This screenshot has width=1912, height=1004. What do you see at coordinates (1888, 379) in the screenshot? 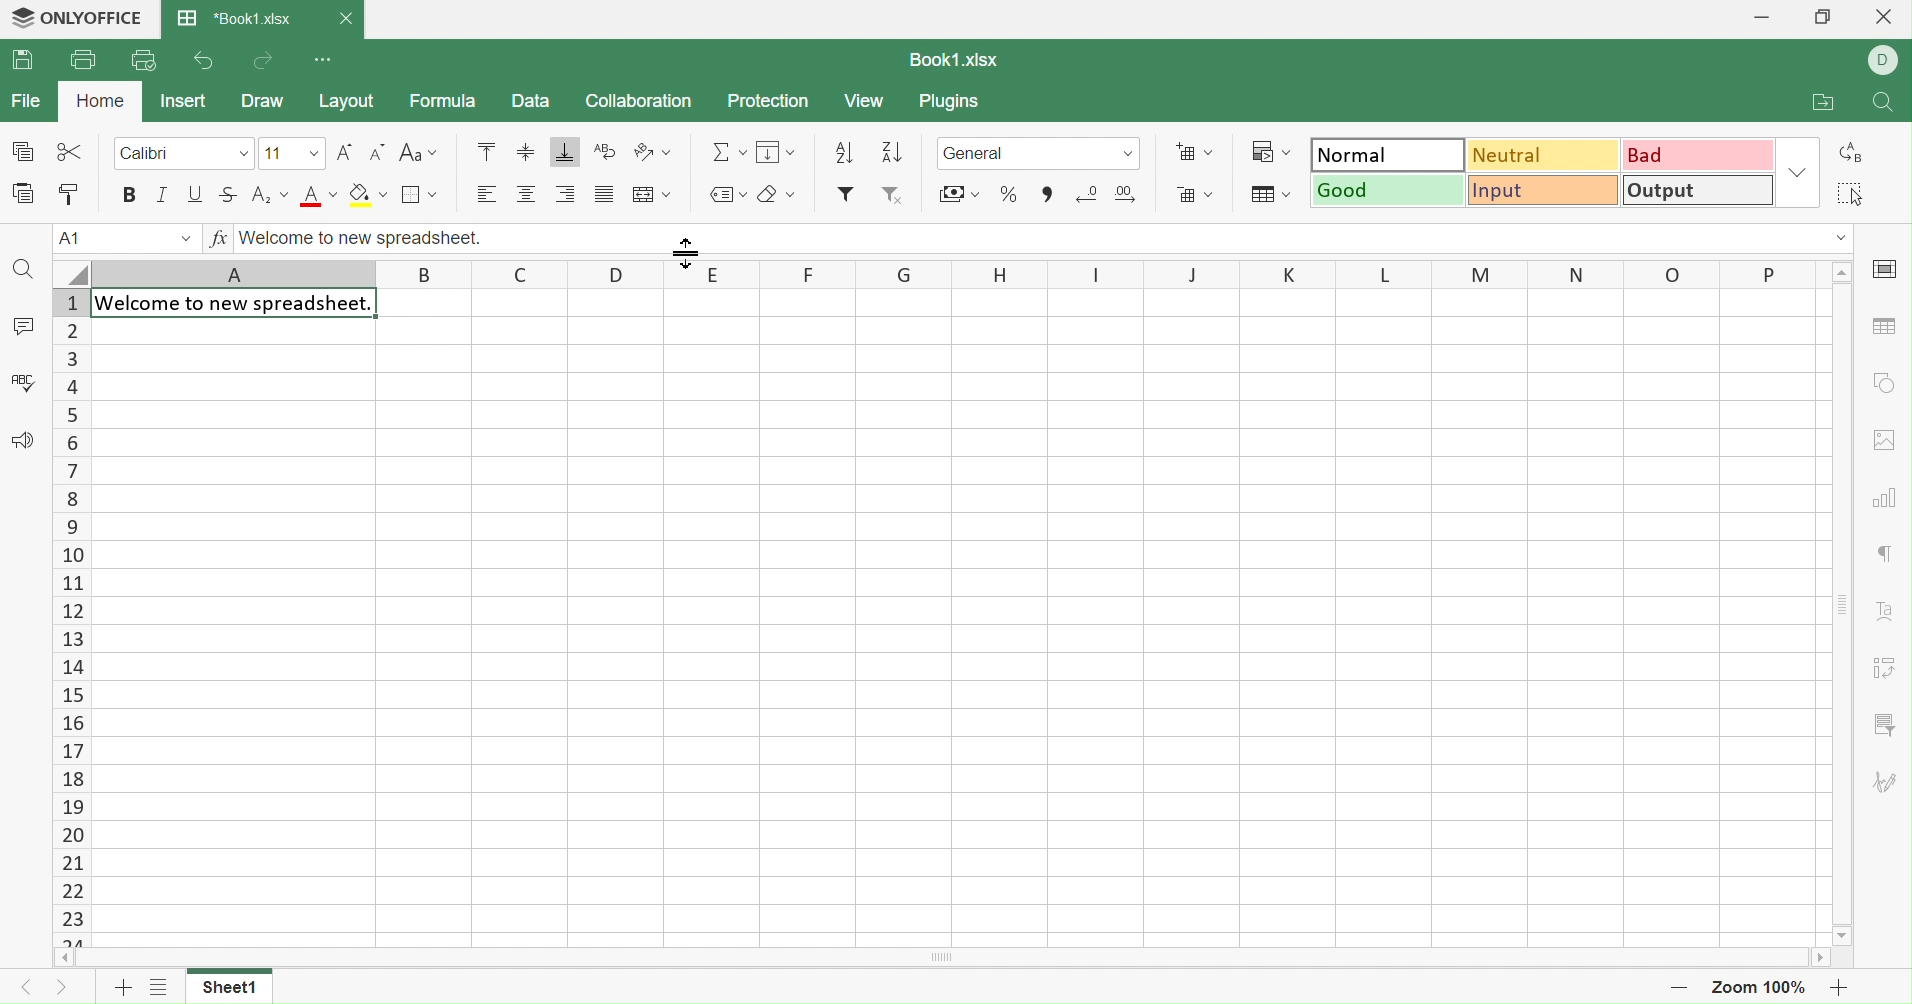
I see `shape settings` at bounding box center [1888, 379].